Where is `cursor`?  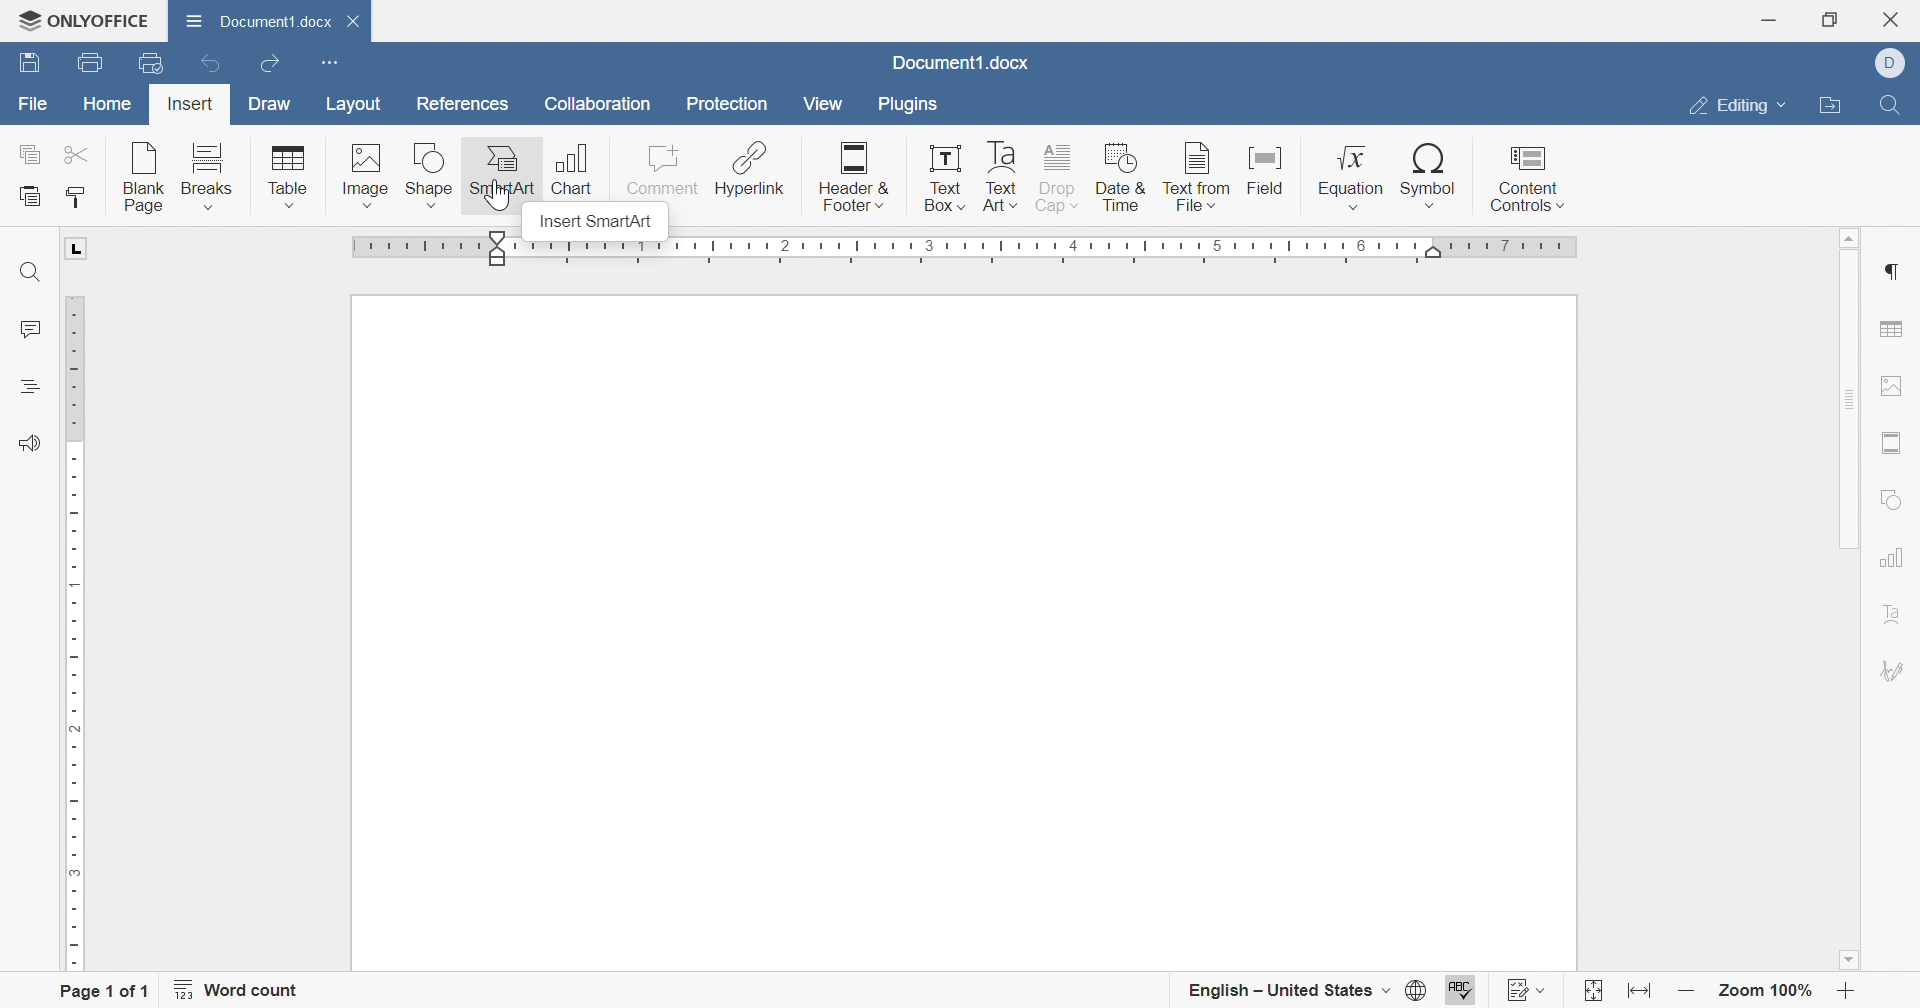
cursor is located at coordinates (514, 205).